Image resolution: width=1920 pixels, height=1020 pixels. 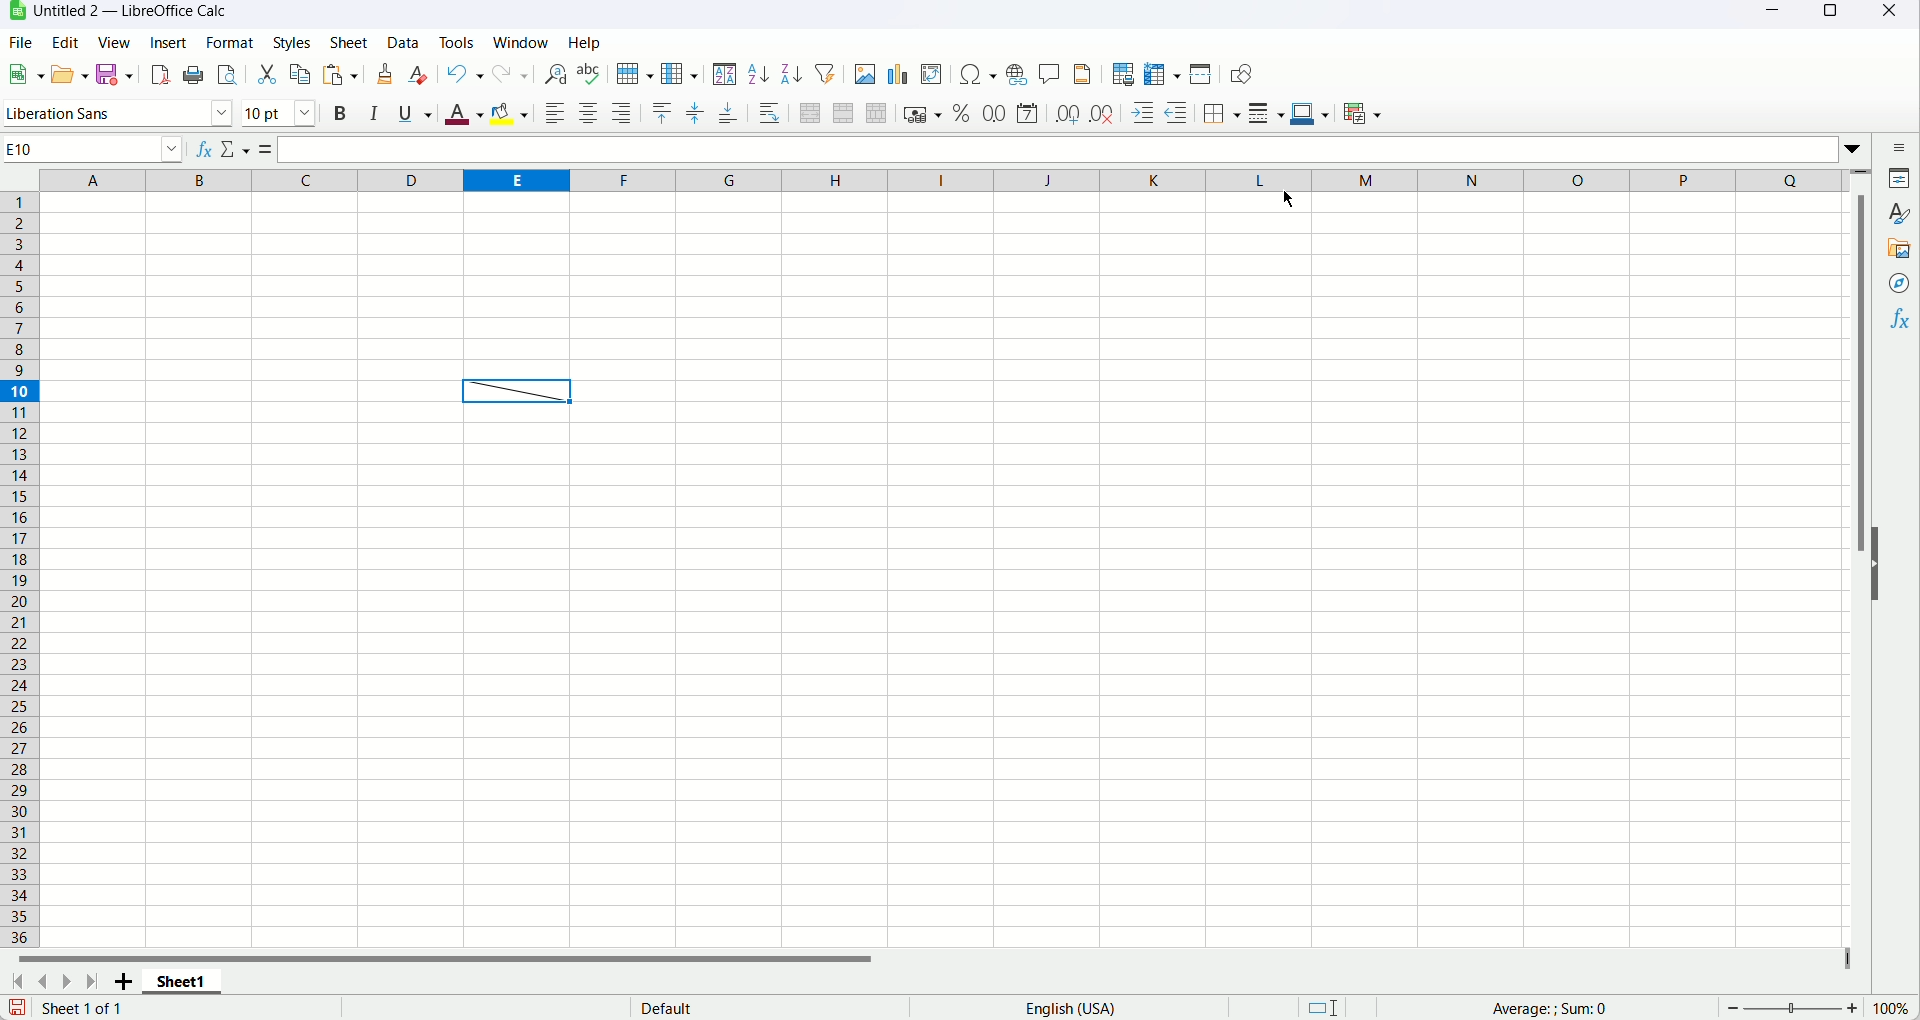 What do you see at coordinates (1544, 1007) in the screenshot?
I see `Average: ; Sum: 0` at bounding box center [1544, 1007].